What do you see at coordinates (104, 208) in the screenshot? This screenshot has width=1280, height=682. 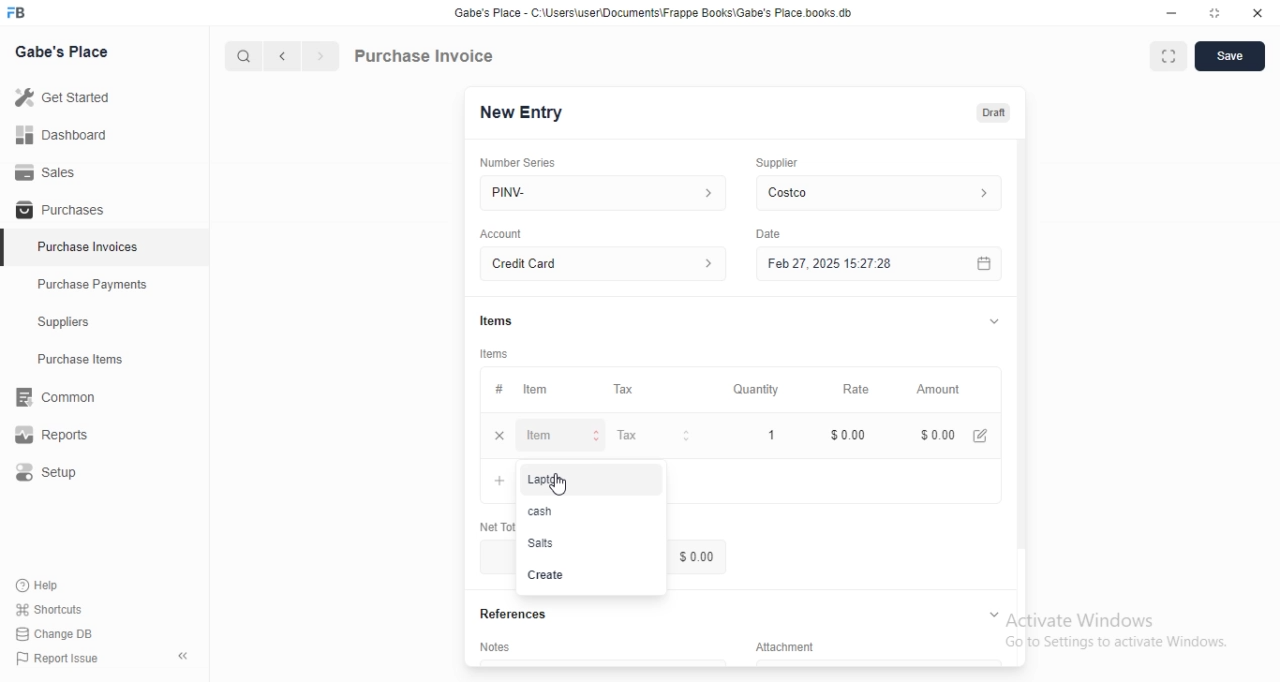 I see `Purchases` at bounding box center [104, 208].